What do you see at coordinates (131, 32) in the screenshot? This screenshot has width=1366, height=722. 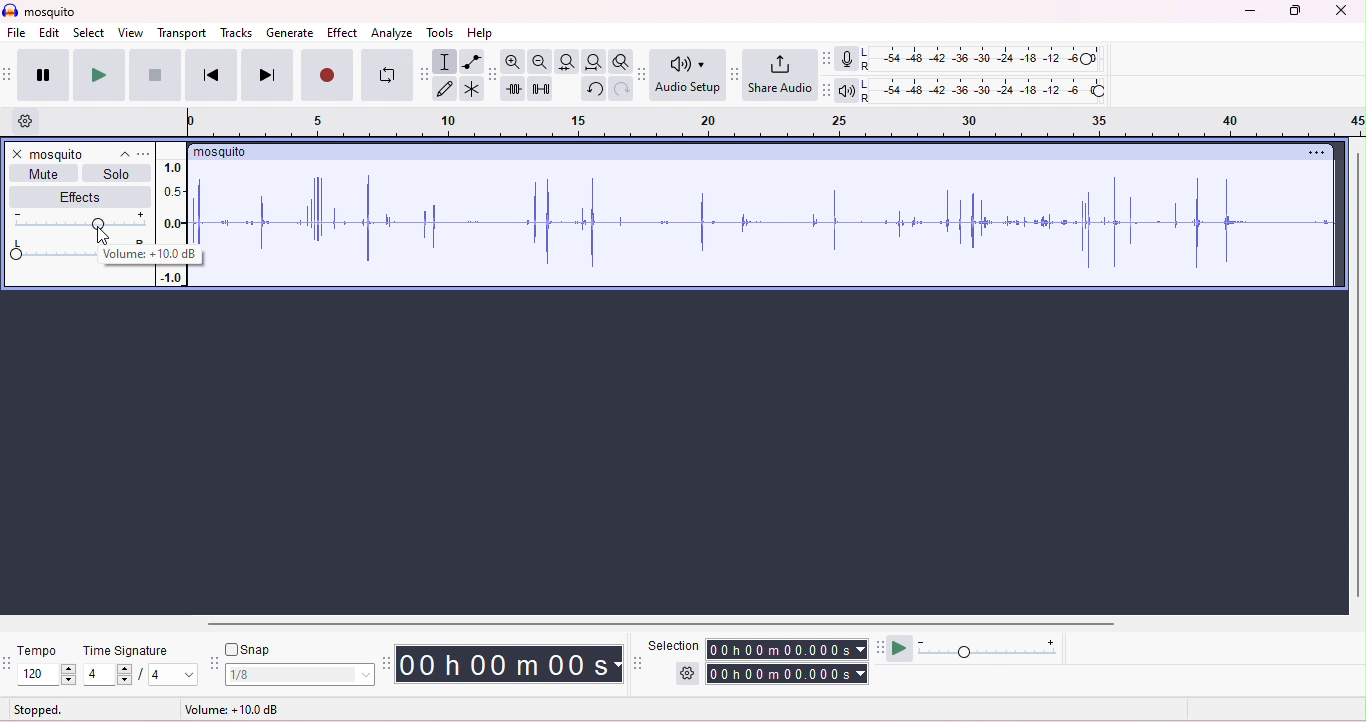 I see `view` at bounding box center [131, 32].